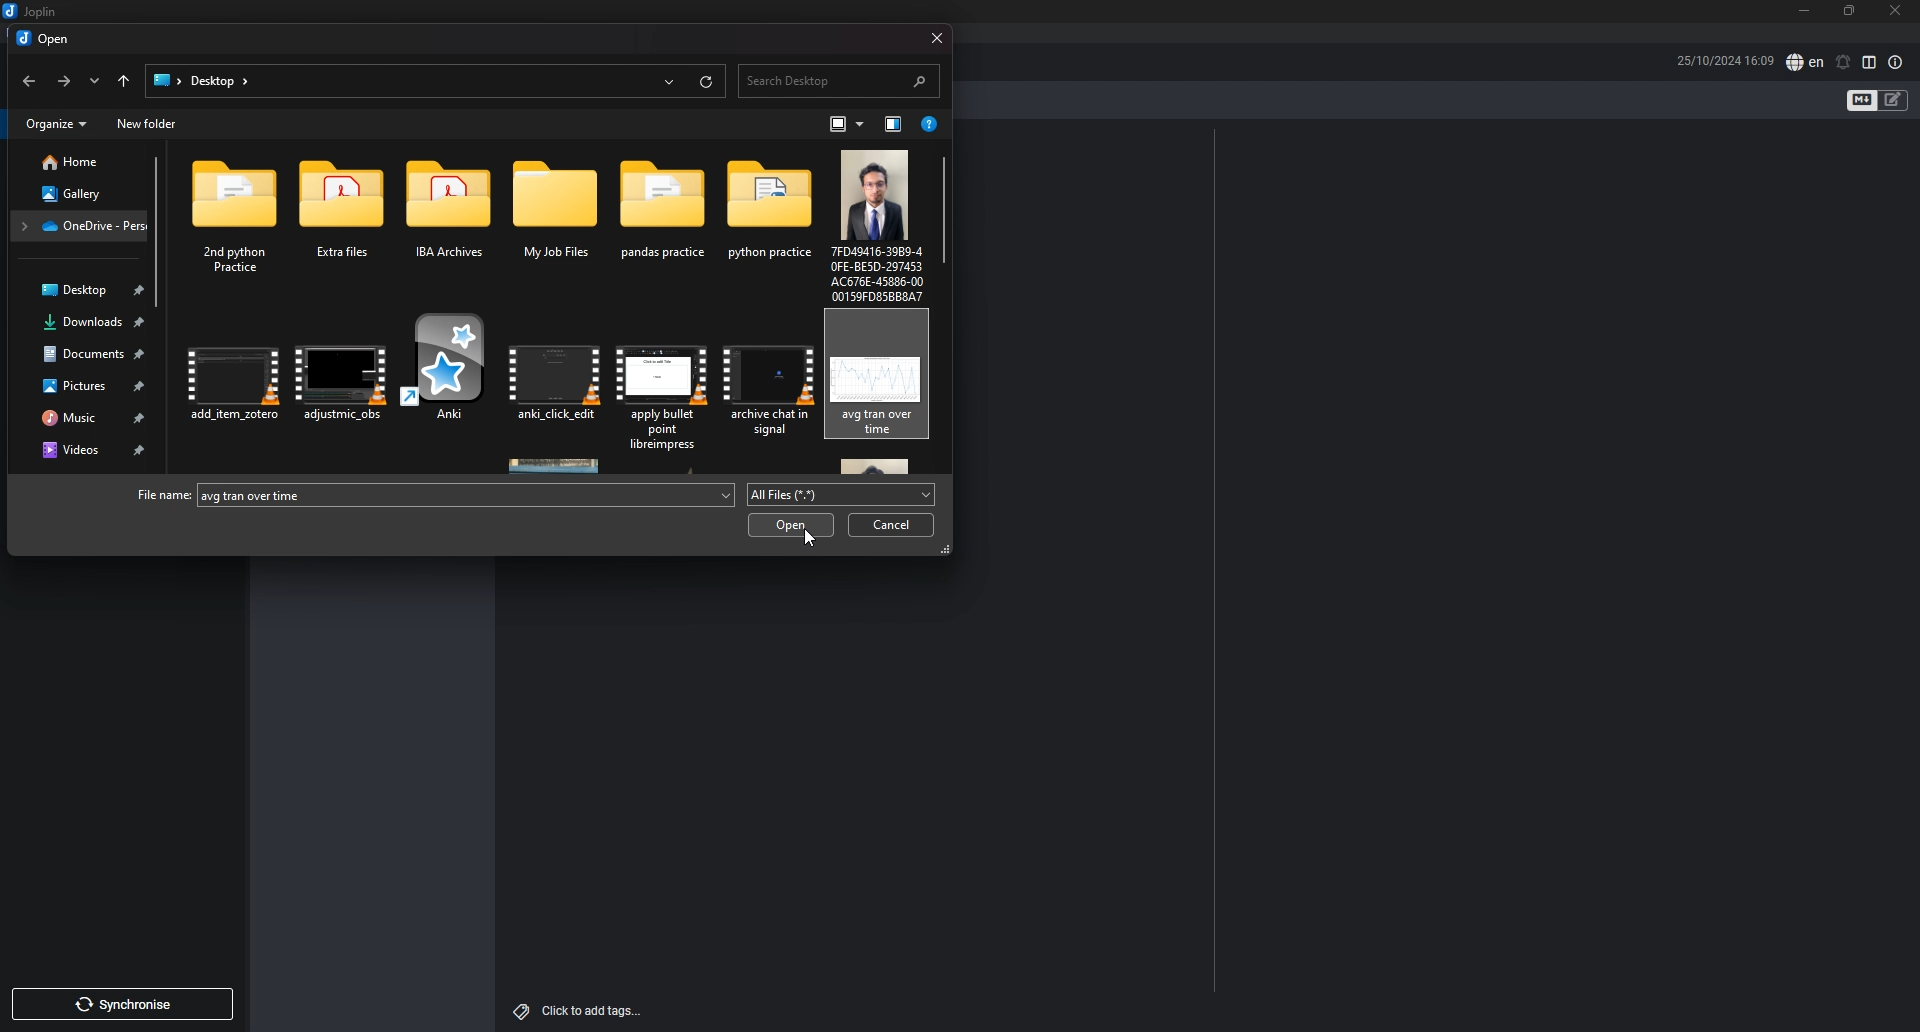  Describe the element at coordinates (165, 495) in the screenshot. I see `file name` at that location.